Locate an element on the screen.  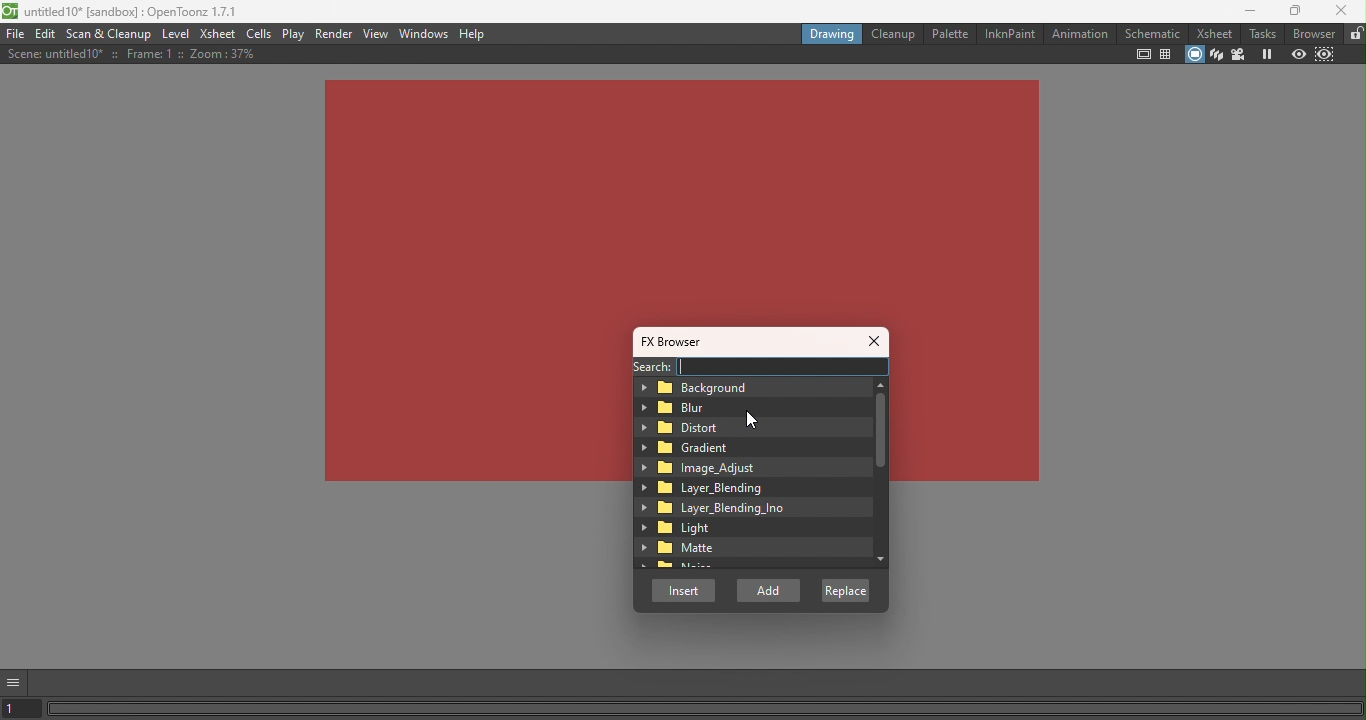
Schematic is located at coordinates (1153, 33).